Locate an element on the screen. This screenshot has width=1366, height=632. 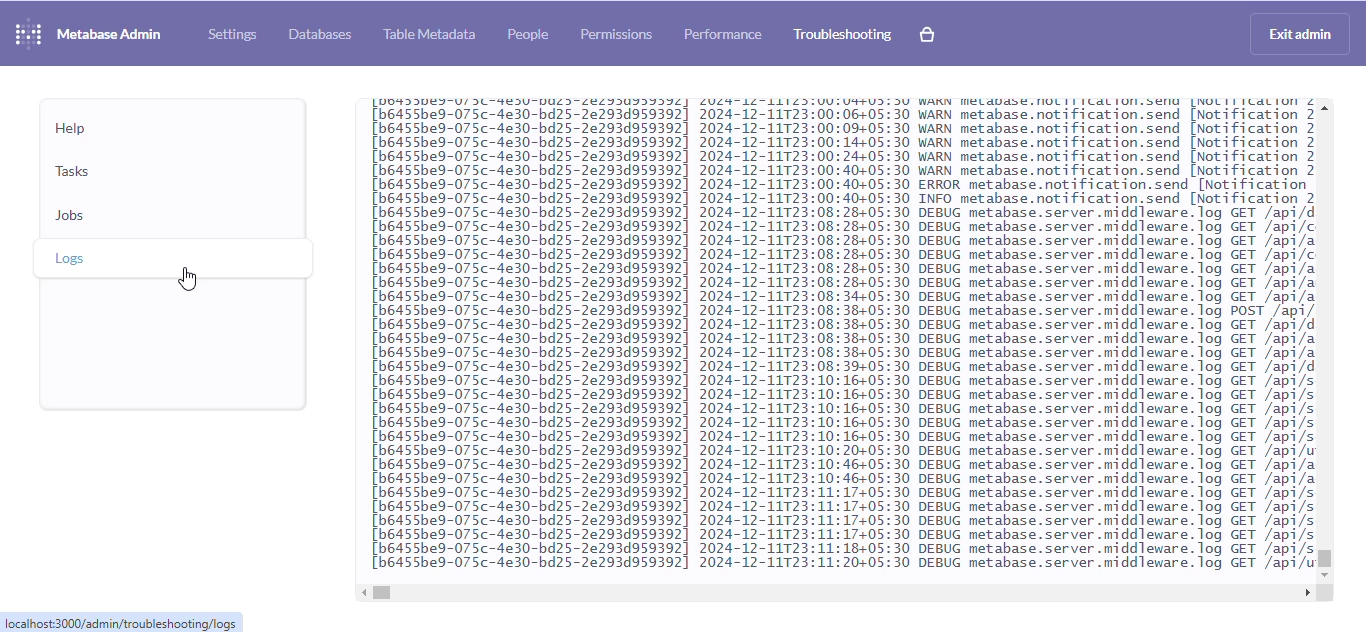
logo is located at coordinates (28, 33).